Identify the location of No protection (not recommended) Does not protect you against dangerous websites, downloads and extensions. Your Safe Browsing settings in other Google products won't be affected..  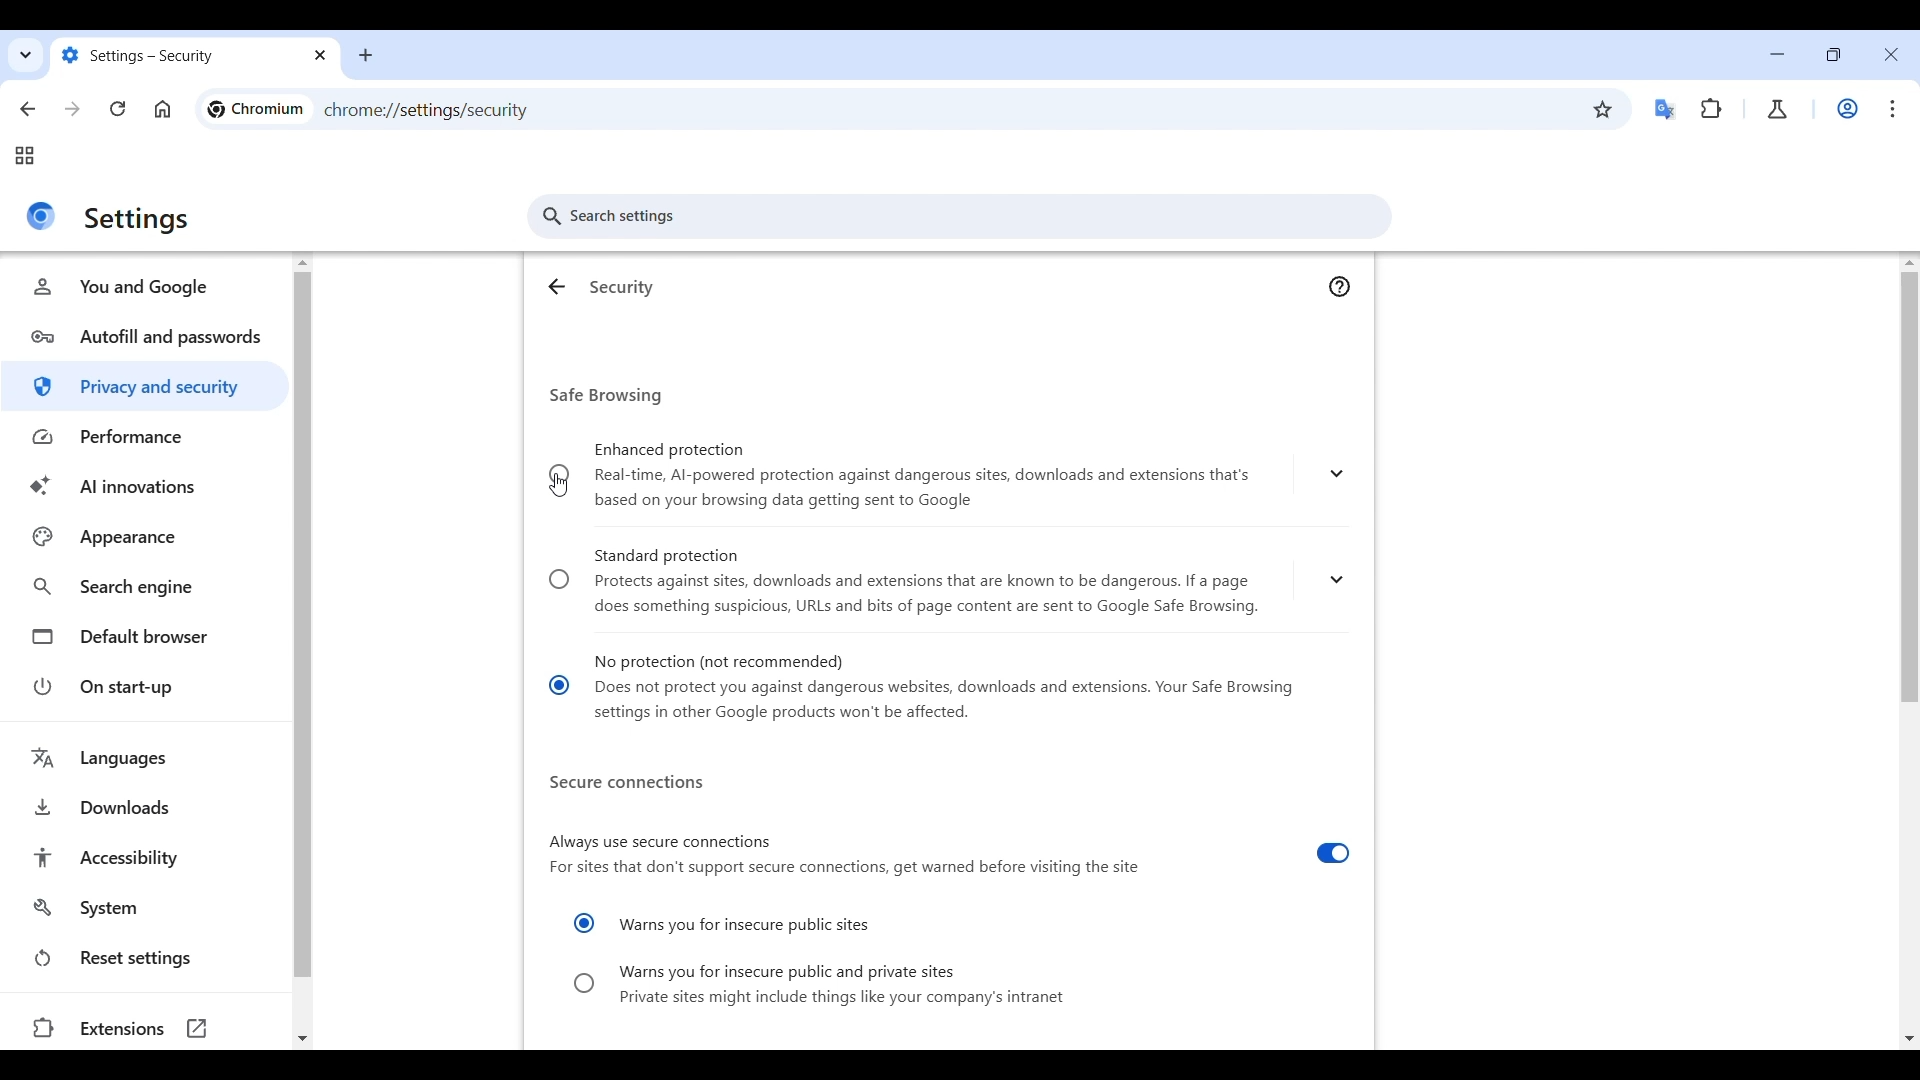
(920, 699).